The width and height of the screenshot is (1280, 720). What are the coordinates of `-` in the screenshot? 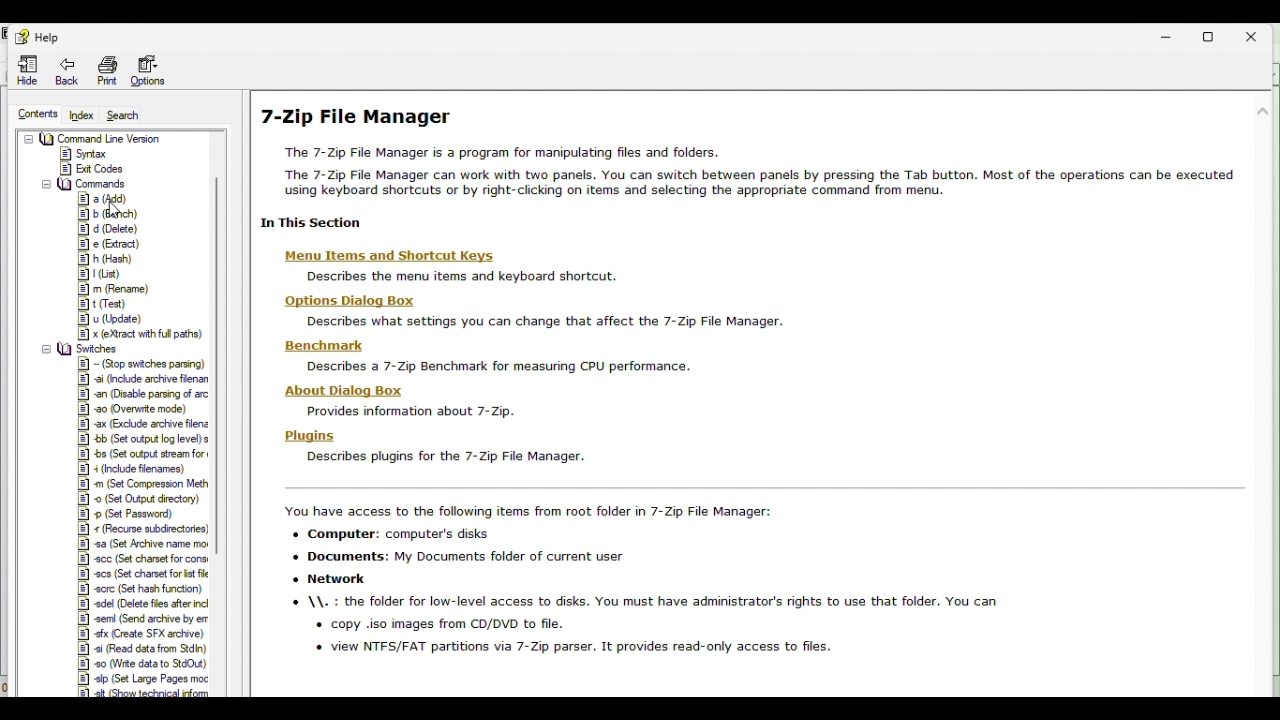 It's located at (143, 364).